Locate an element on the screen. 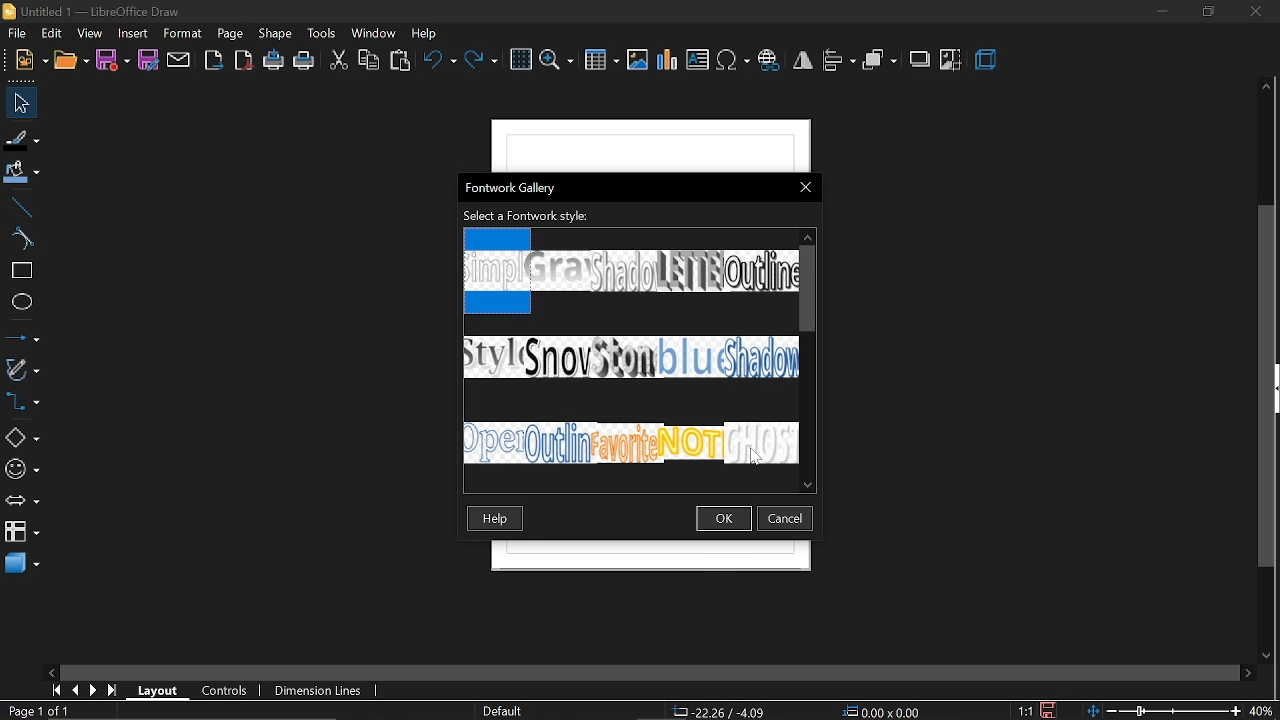  cut  is located at coordinates (338, 61).